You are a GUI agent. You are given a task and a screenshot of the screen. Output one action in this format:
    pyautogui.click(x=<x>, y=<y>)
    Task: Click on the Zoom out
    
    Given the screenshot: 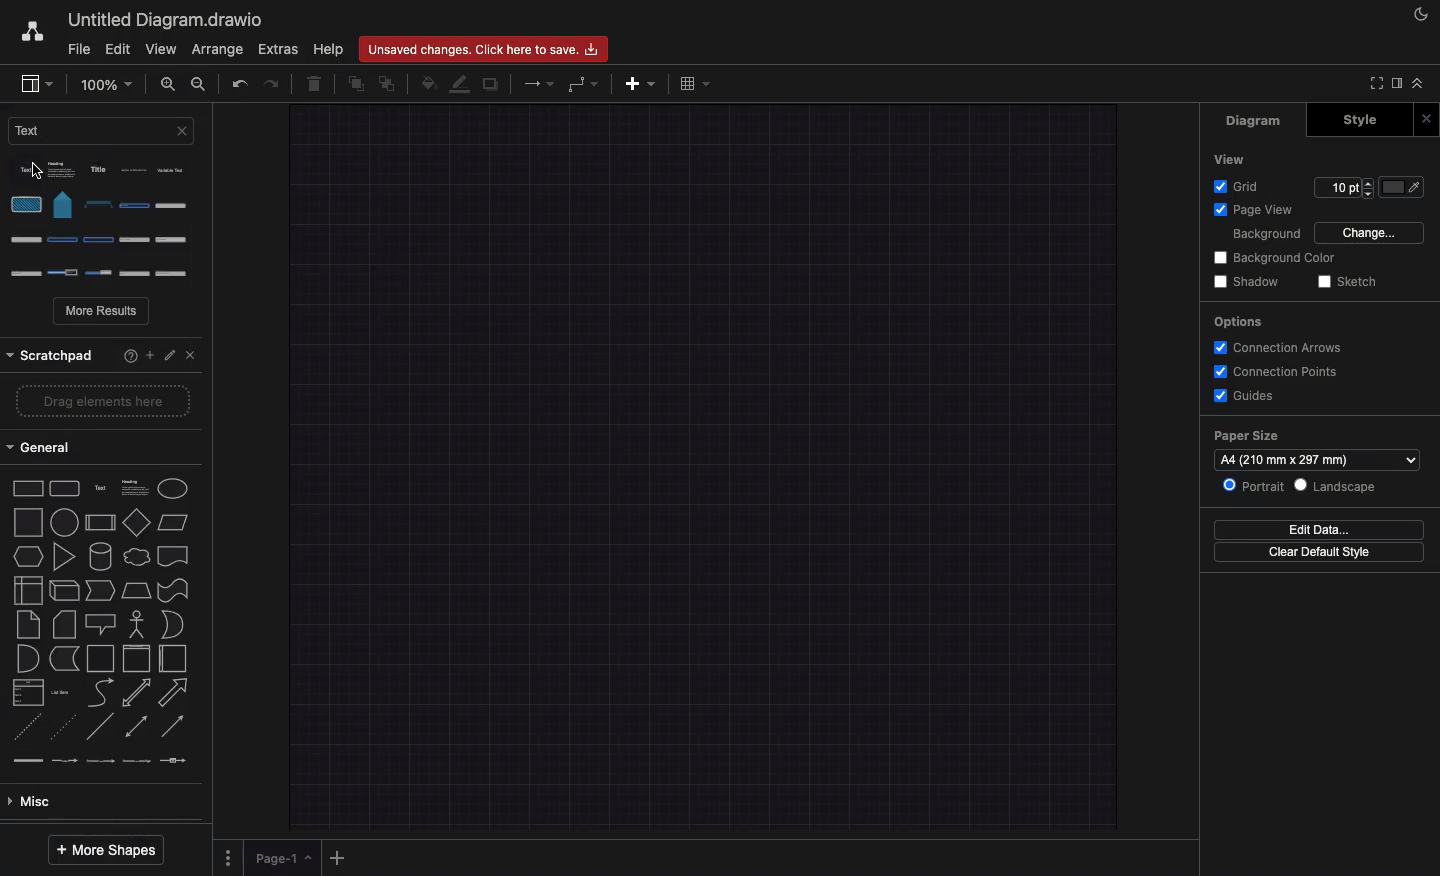 What is the action you would take?
    pyautogui.click(x=199, y=86)
    